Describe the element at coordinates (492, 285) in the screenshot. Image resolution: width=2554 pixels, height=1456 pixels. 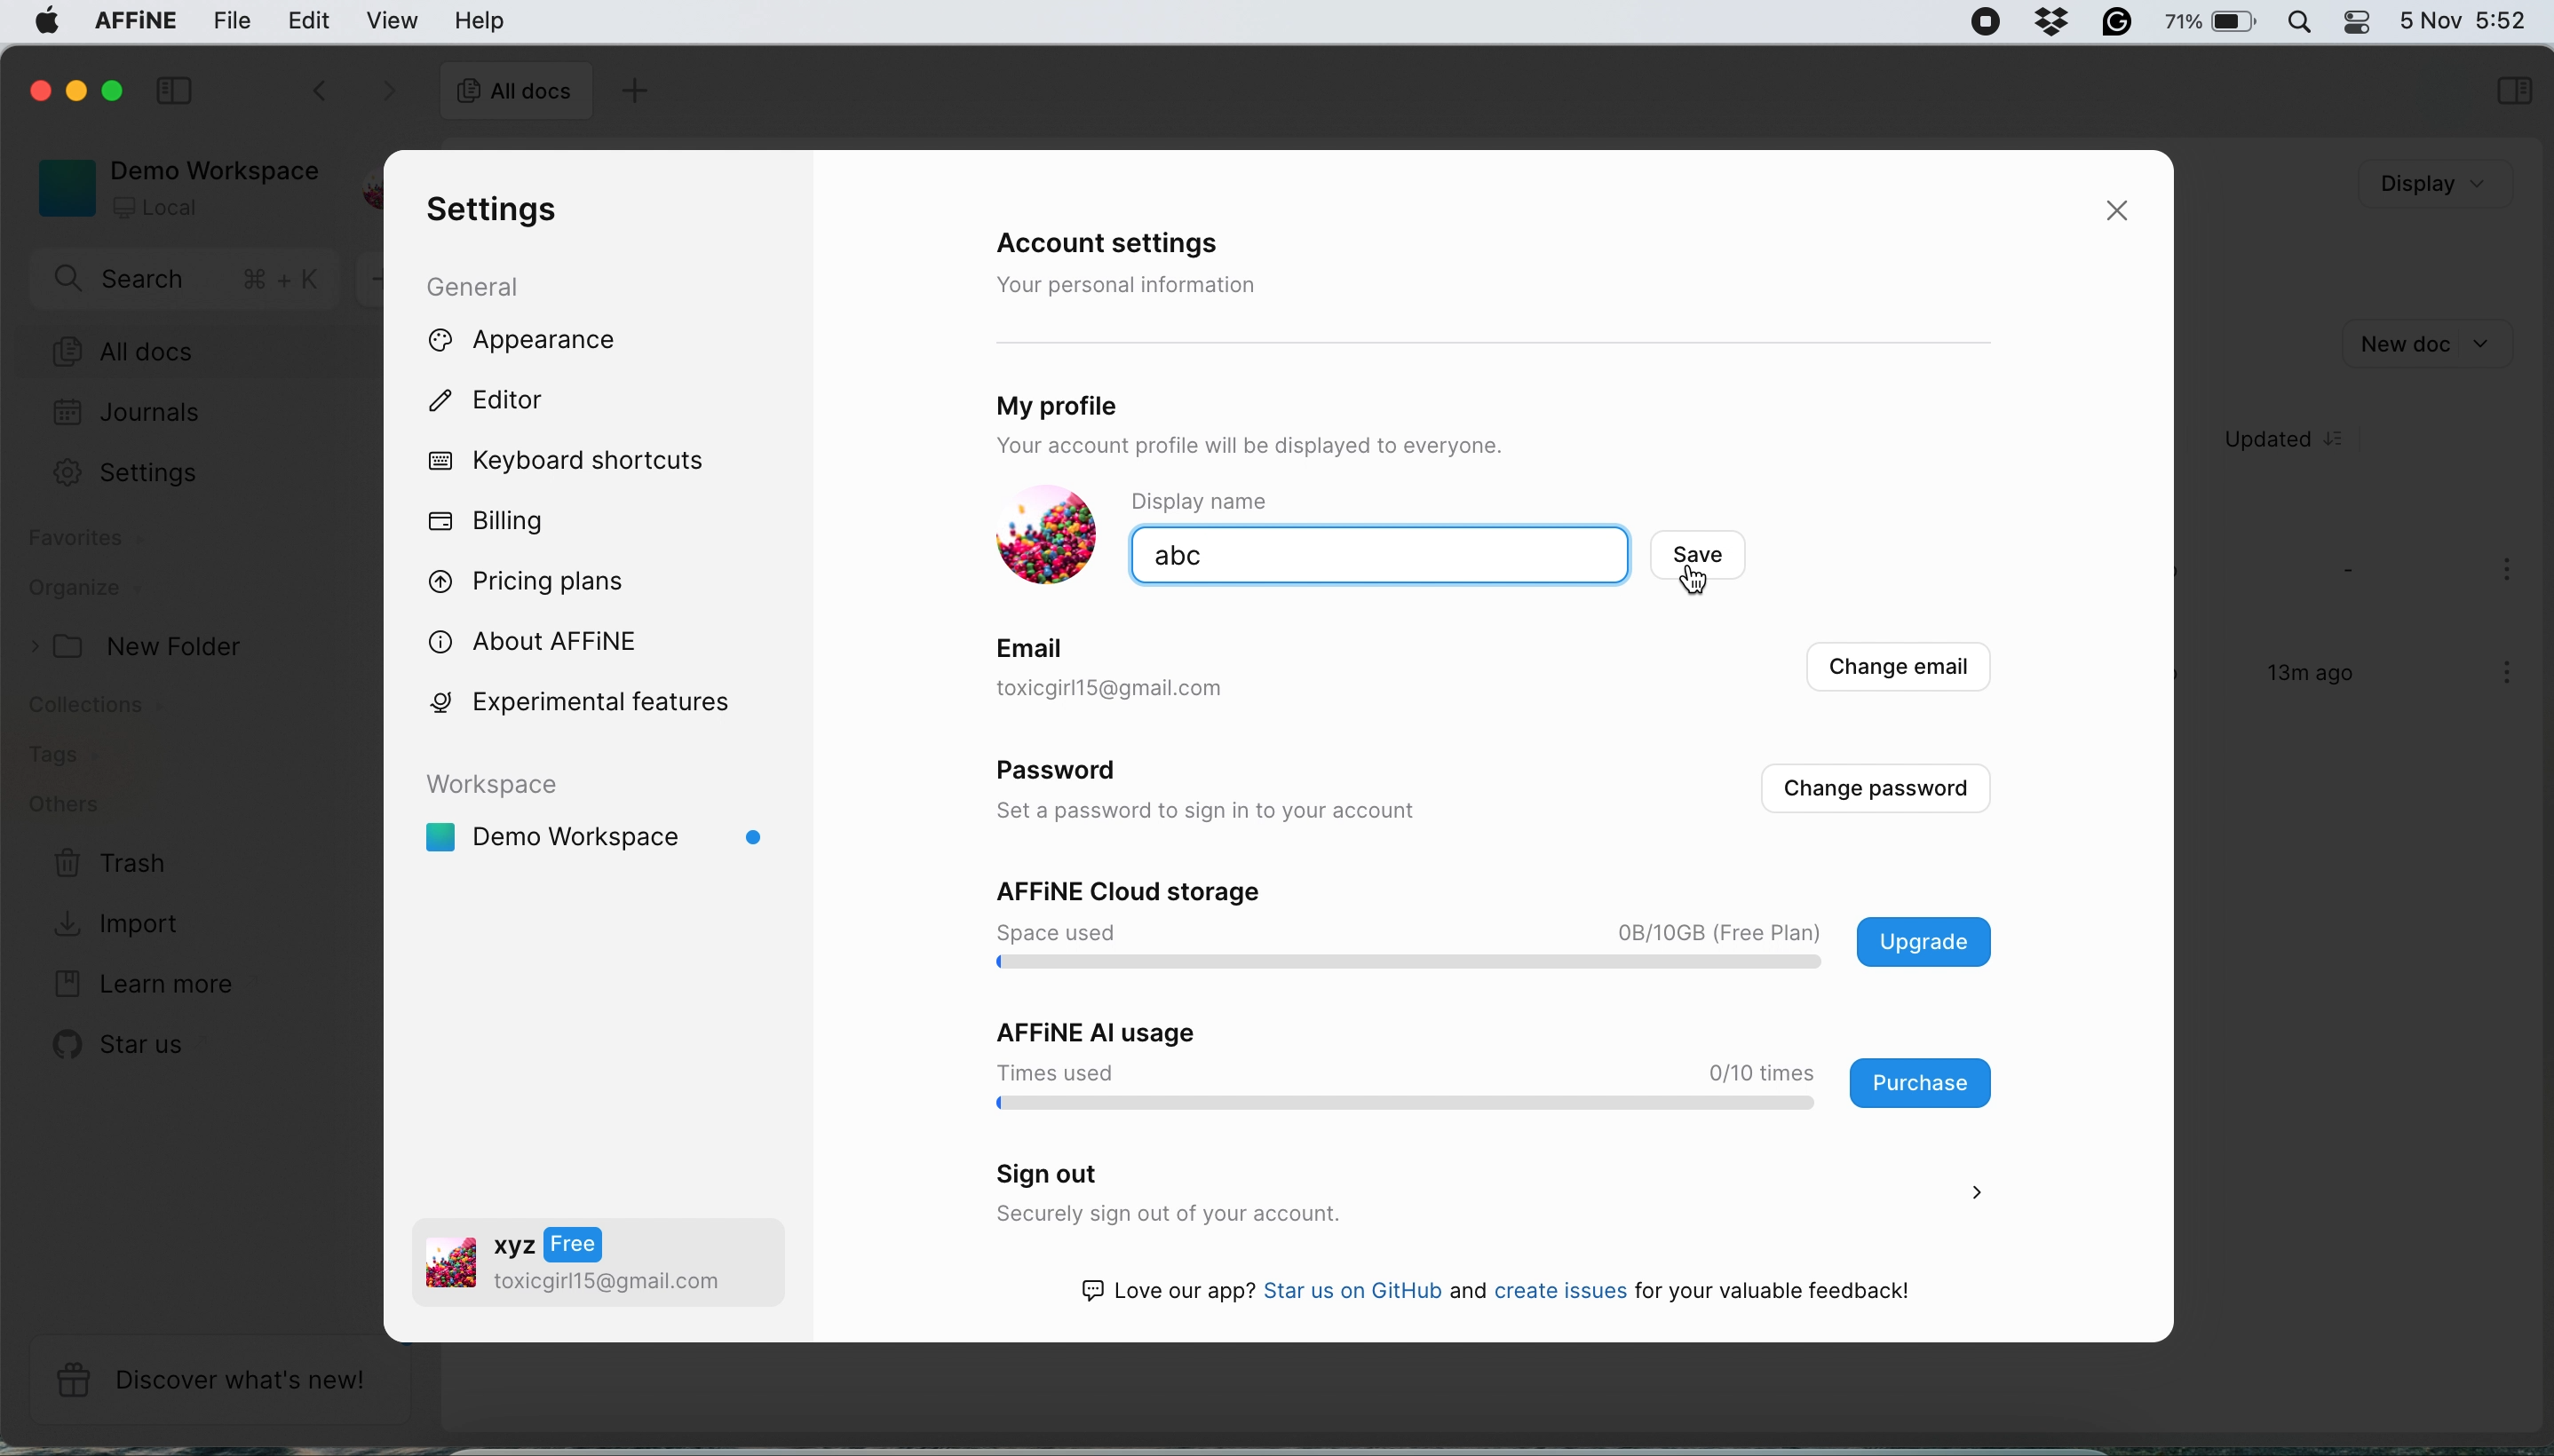
I see `general` at that location.